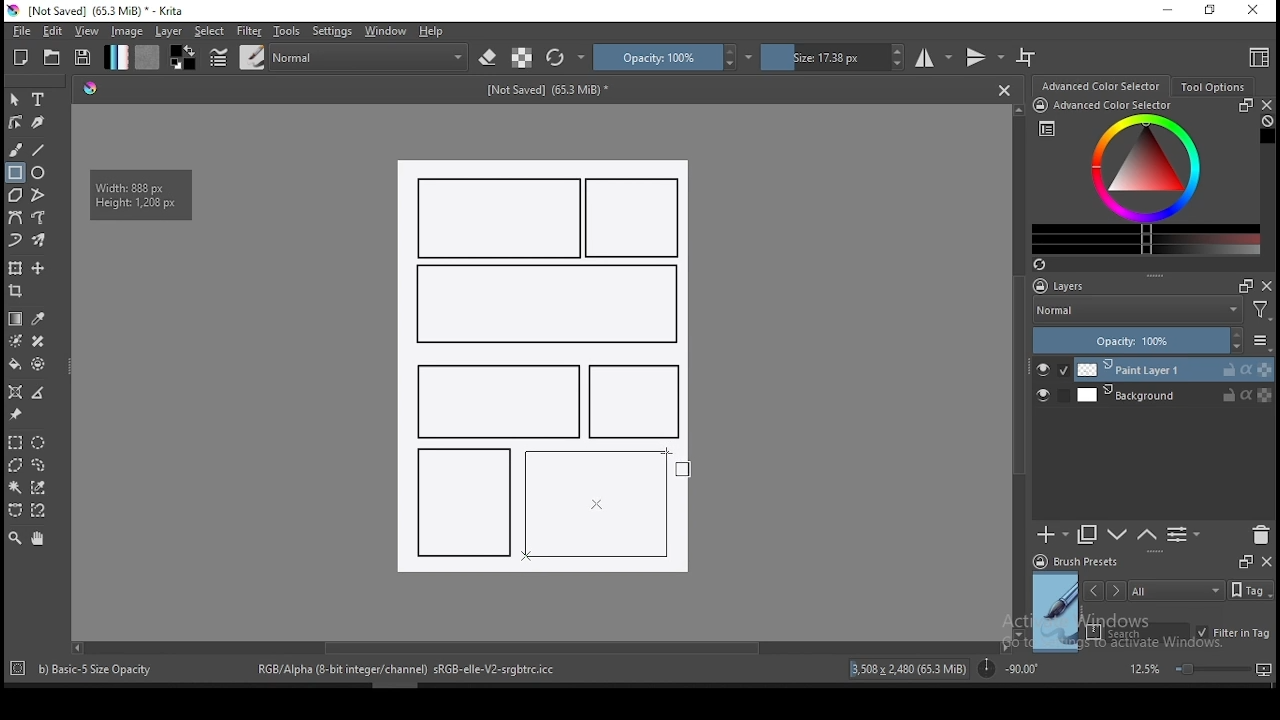 This screenshot has width=1280, height=720. What do you see at coordinates (15, 121) in the screenshot?
I see `edit shapes tool` at bounding box center [15, 121].